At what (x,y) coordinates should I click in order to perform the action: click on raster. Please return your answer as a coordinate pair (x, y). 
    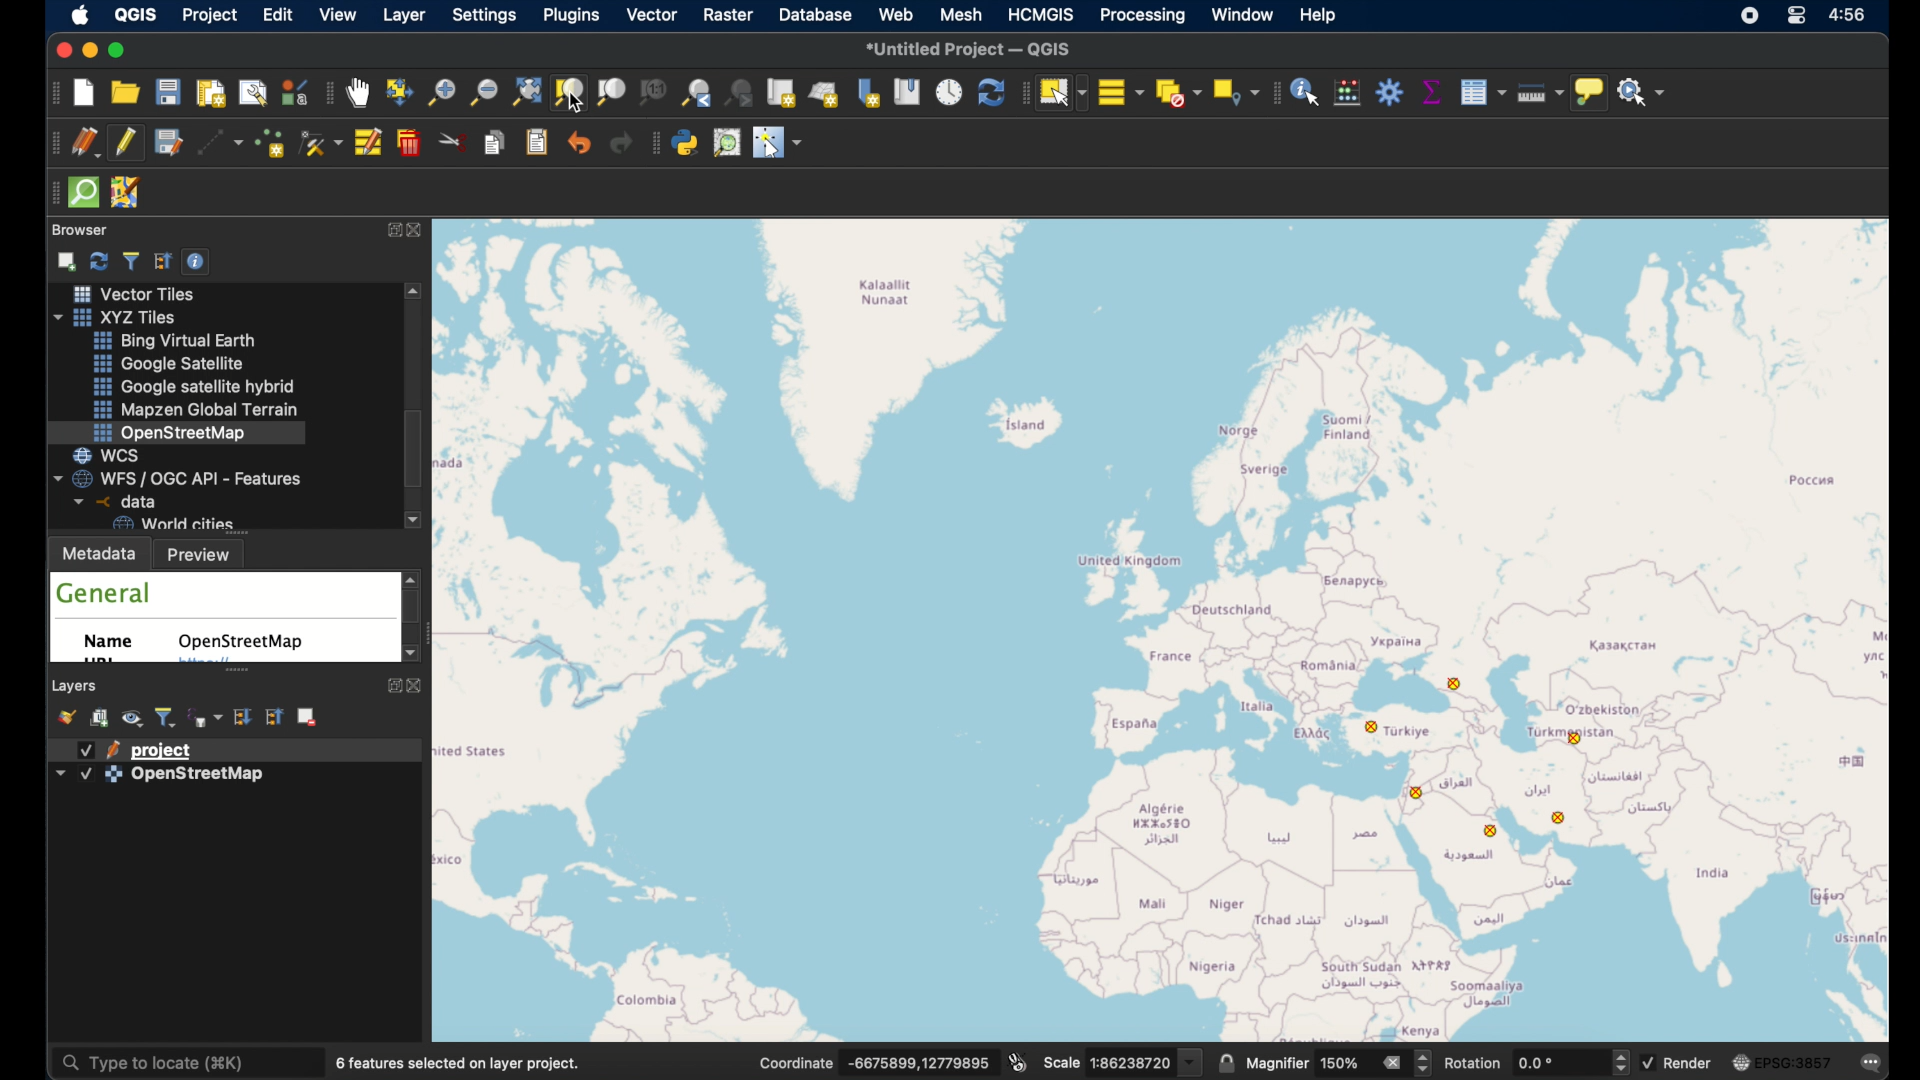
    Looking at the image, I should click on (729, 14).